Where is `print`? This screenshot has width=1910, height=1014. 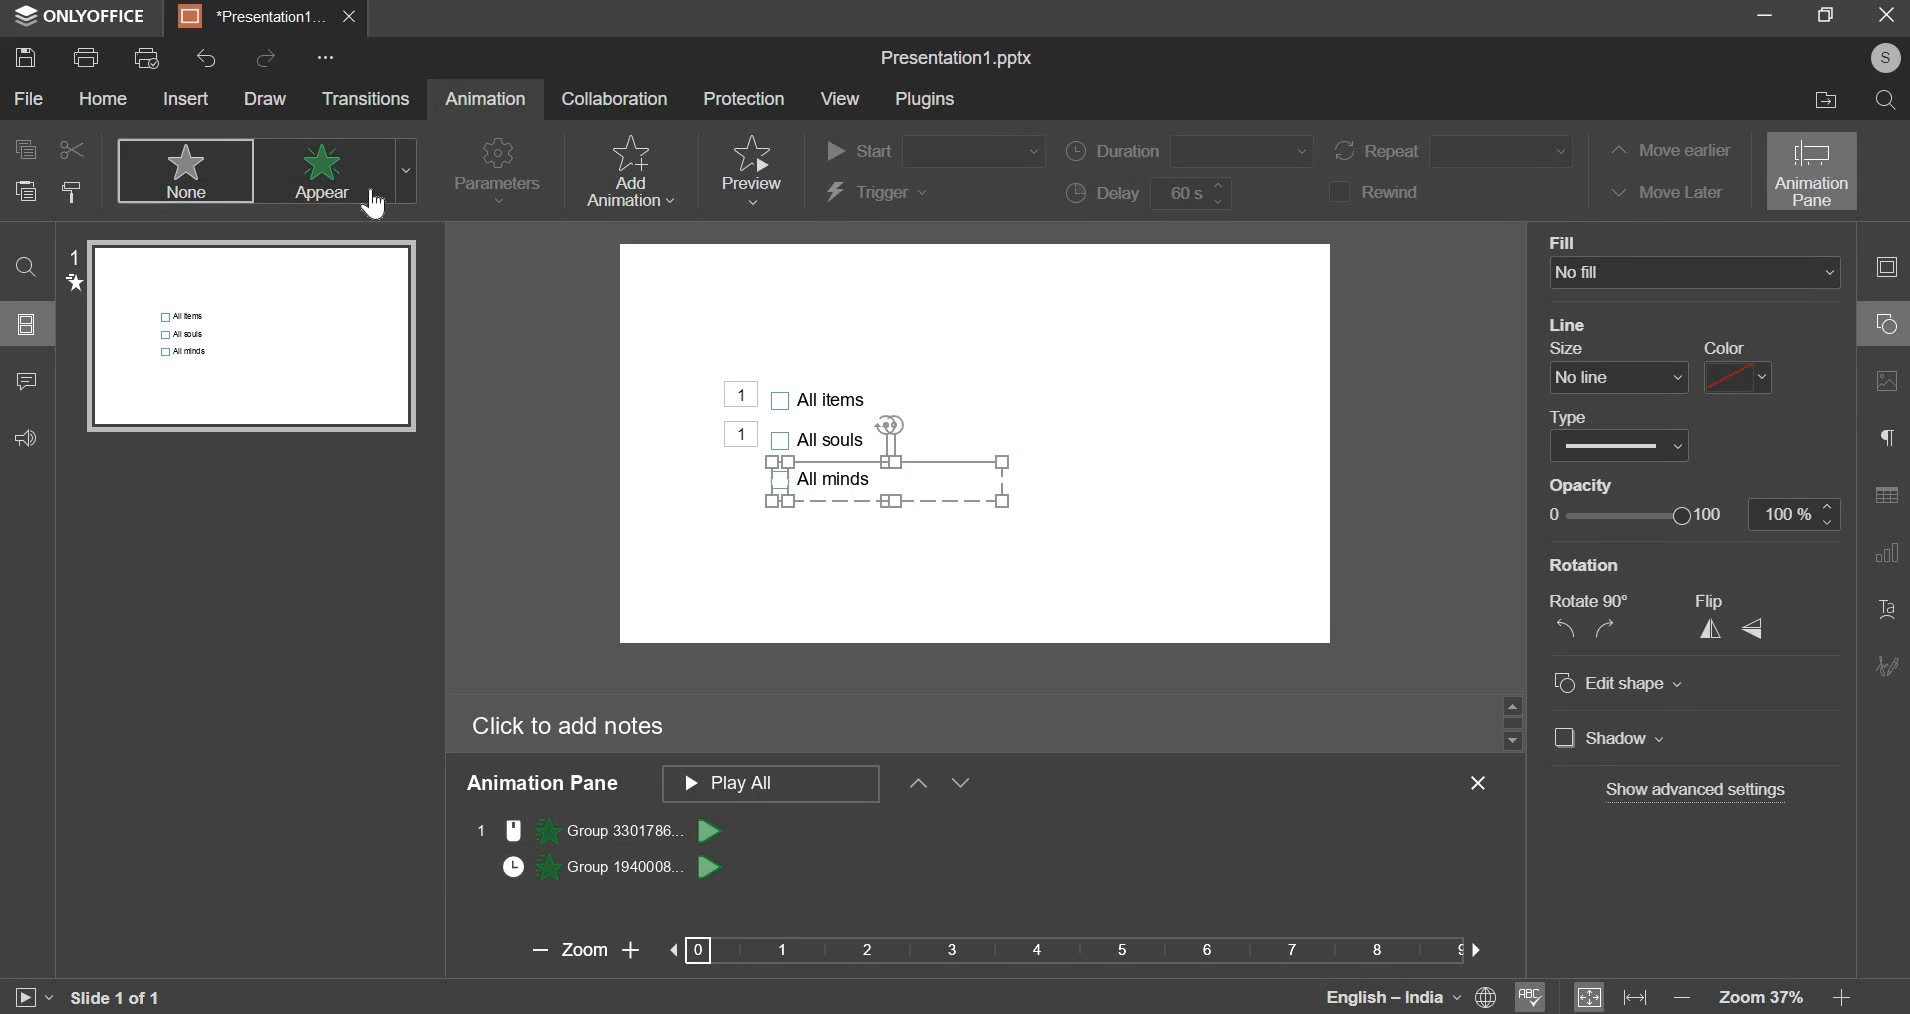
print is located at coordinates (86, 56).